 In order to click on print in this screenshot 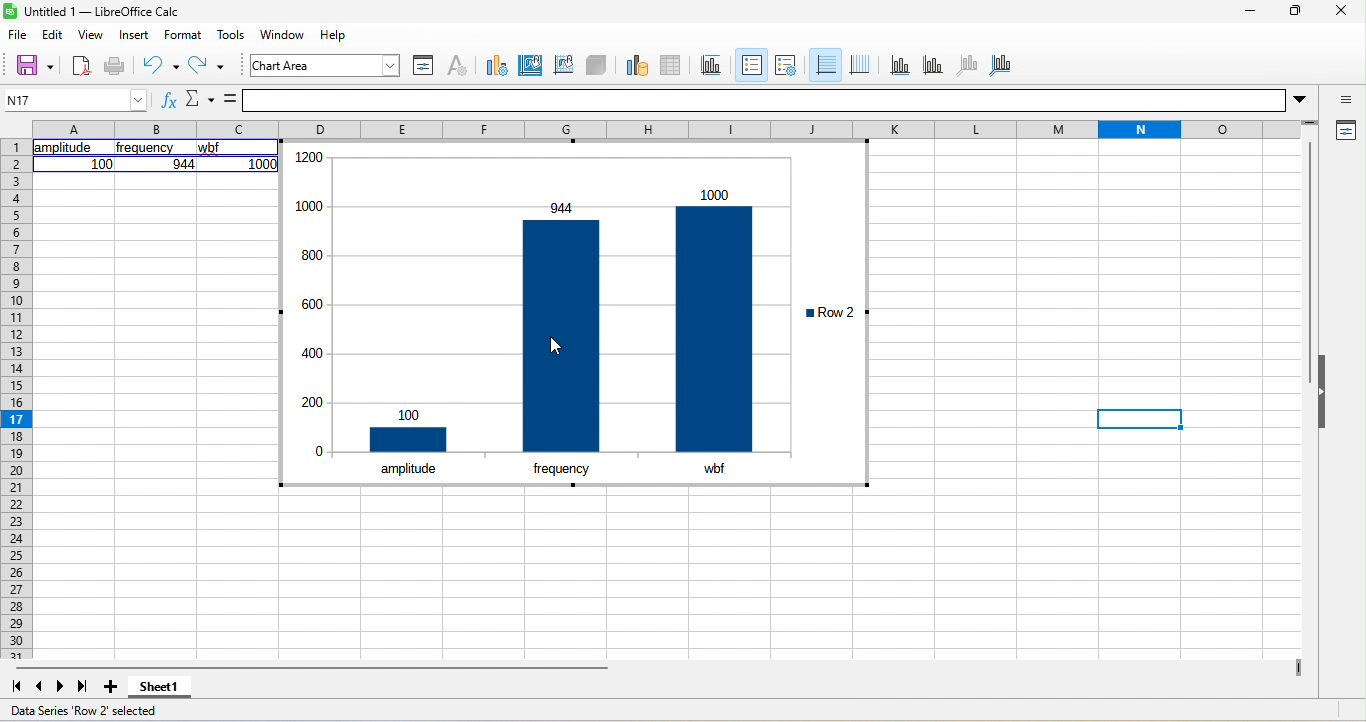, I will do `click(115, 66)`.